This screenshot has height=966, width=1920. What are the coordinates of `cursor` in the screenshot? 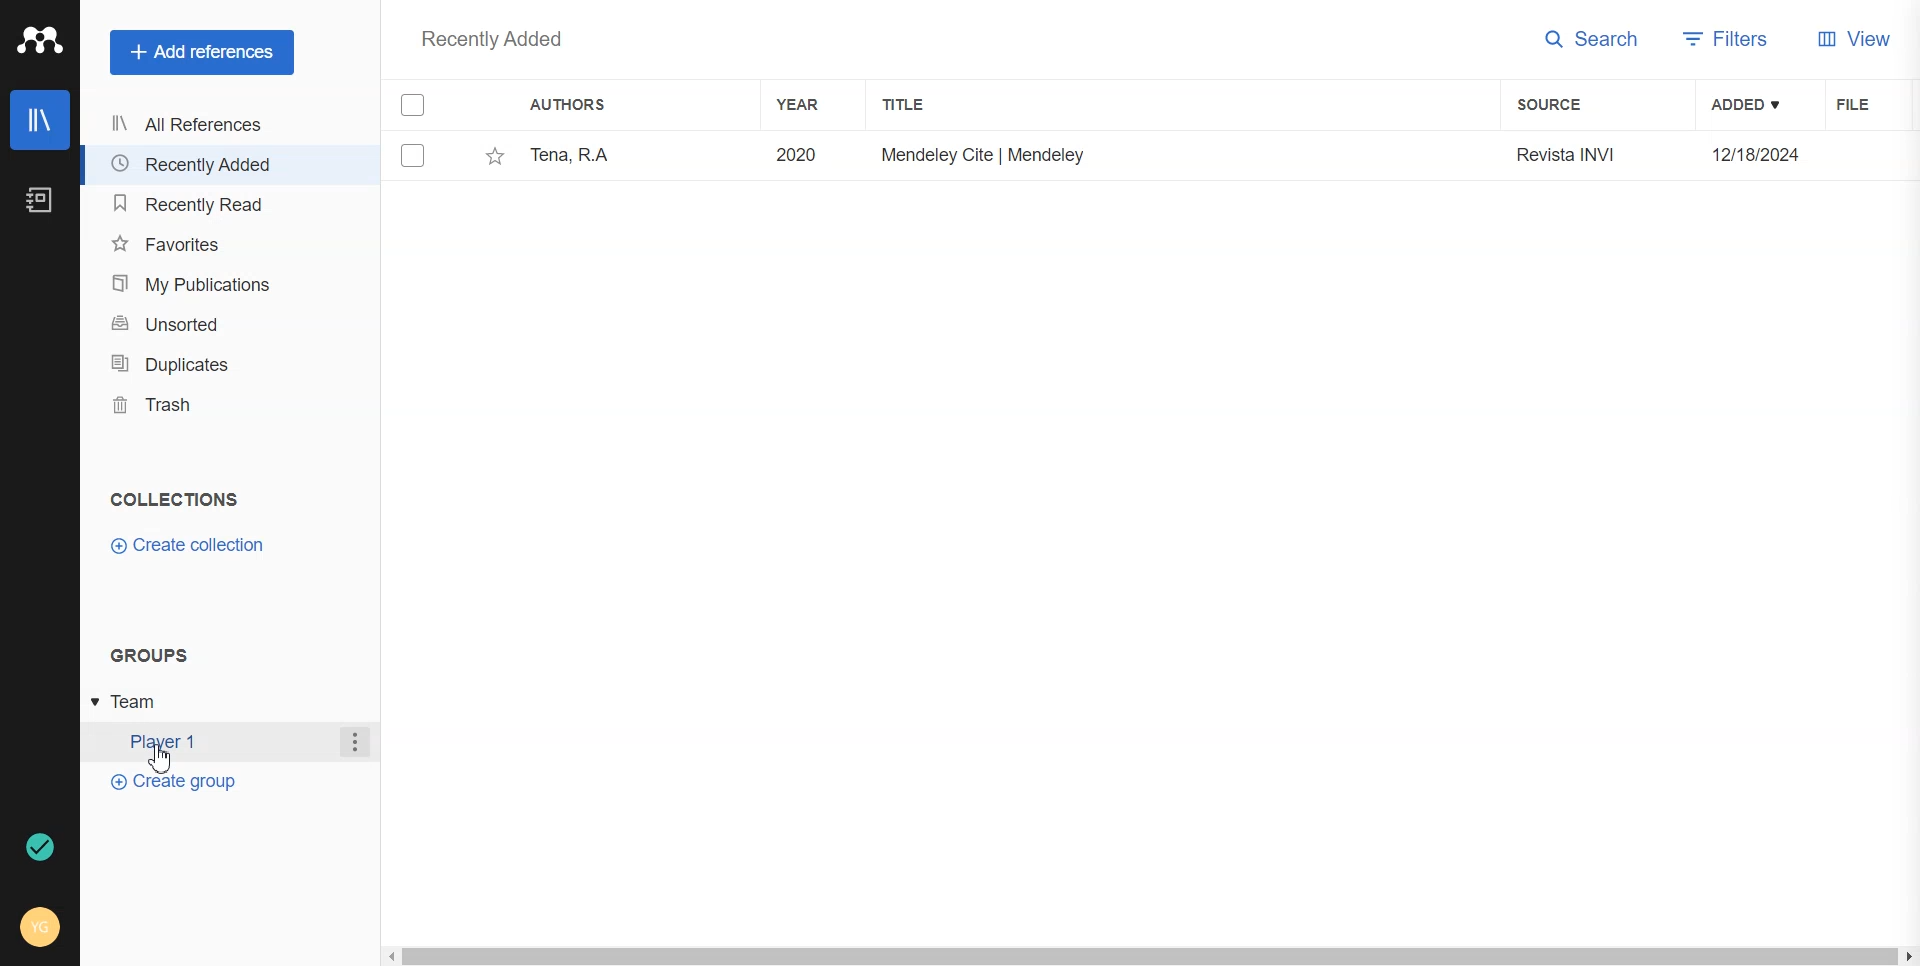 It's located at (161, 761).